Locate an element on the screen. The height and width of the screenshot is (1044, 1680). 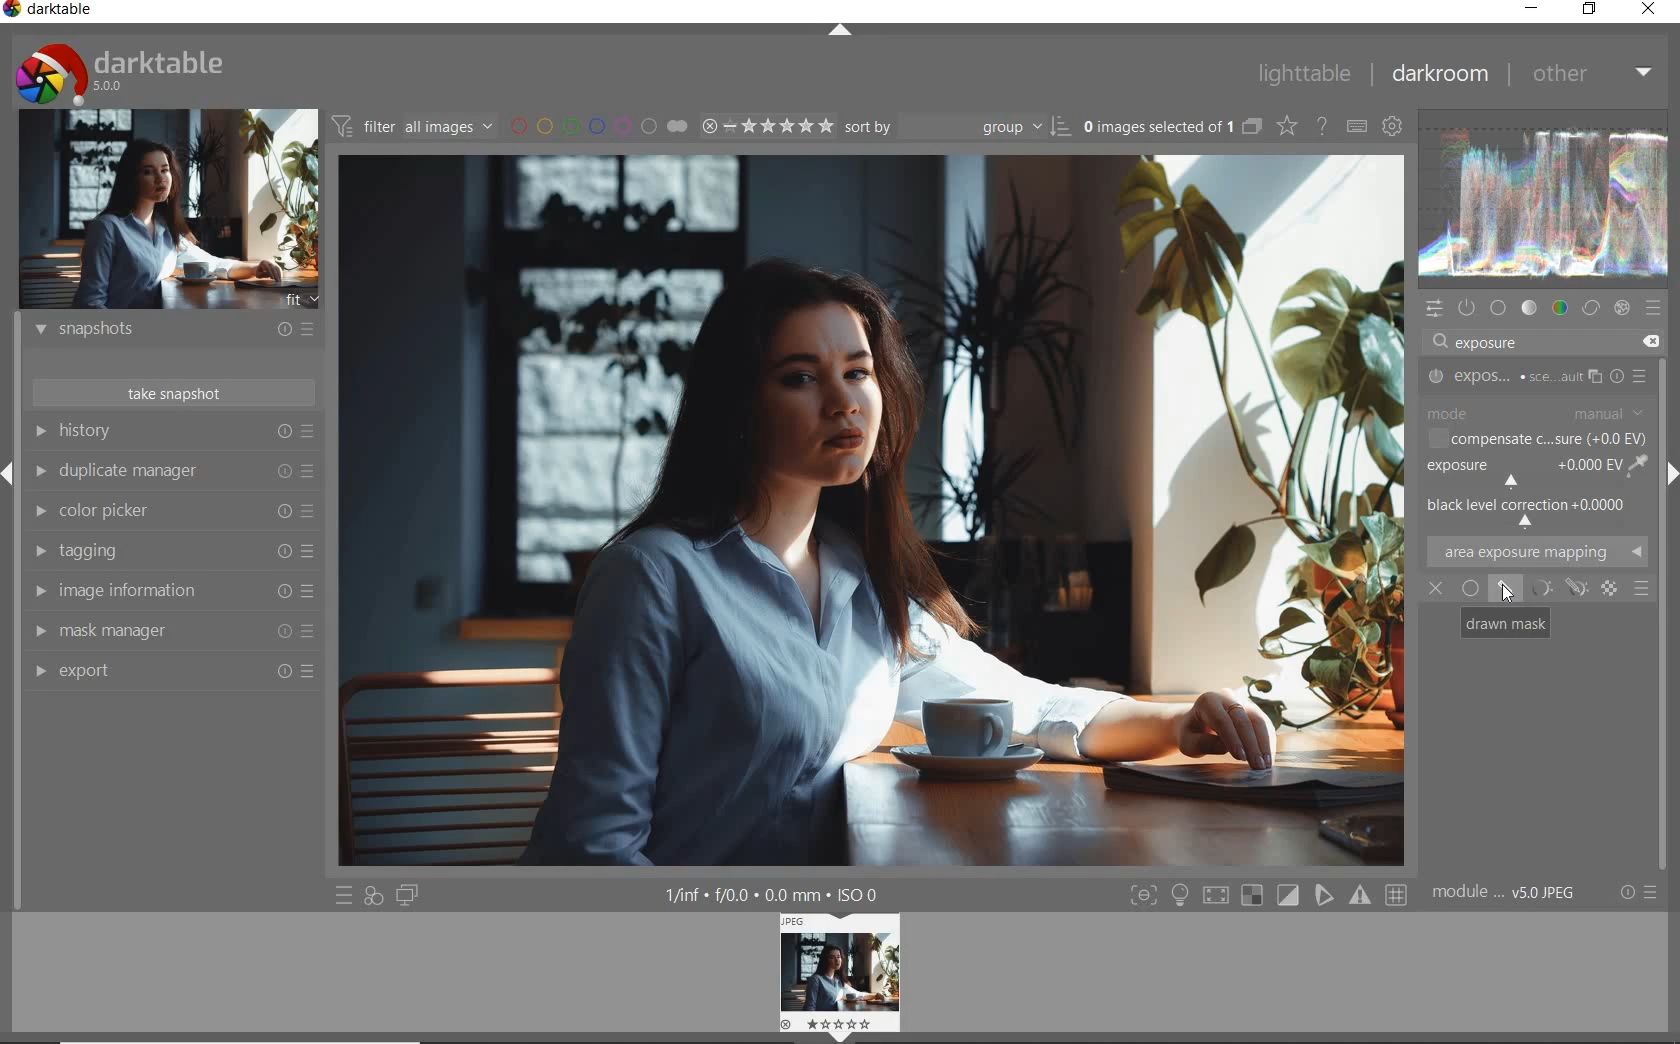
BLACK LEVEL CORRECTION is located at coordinates (1531, 508).